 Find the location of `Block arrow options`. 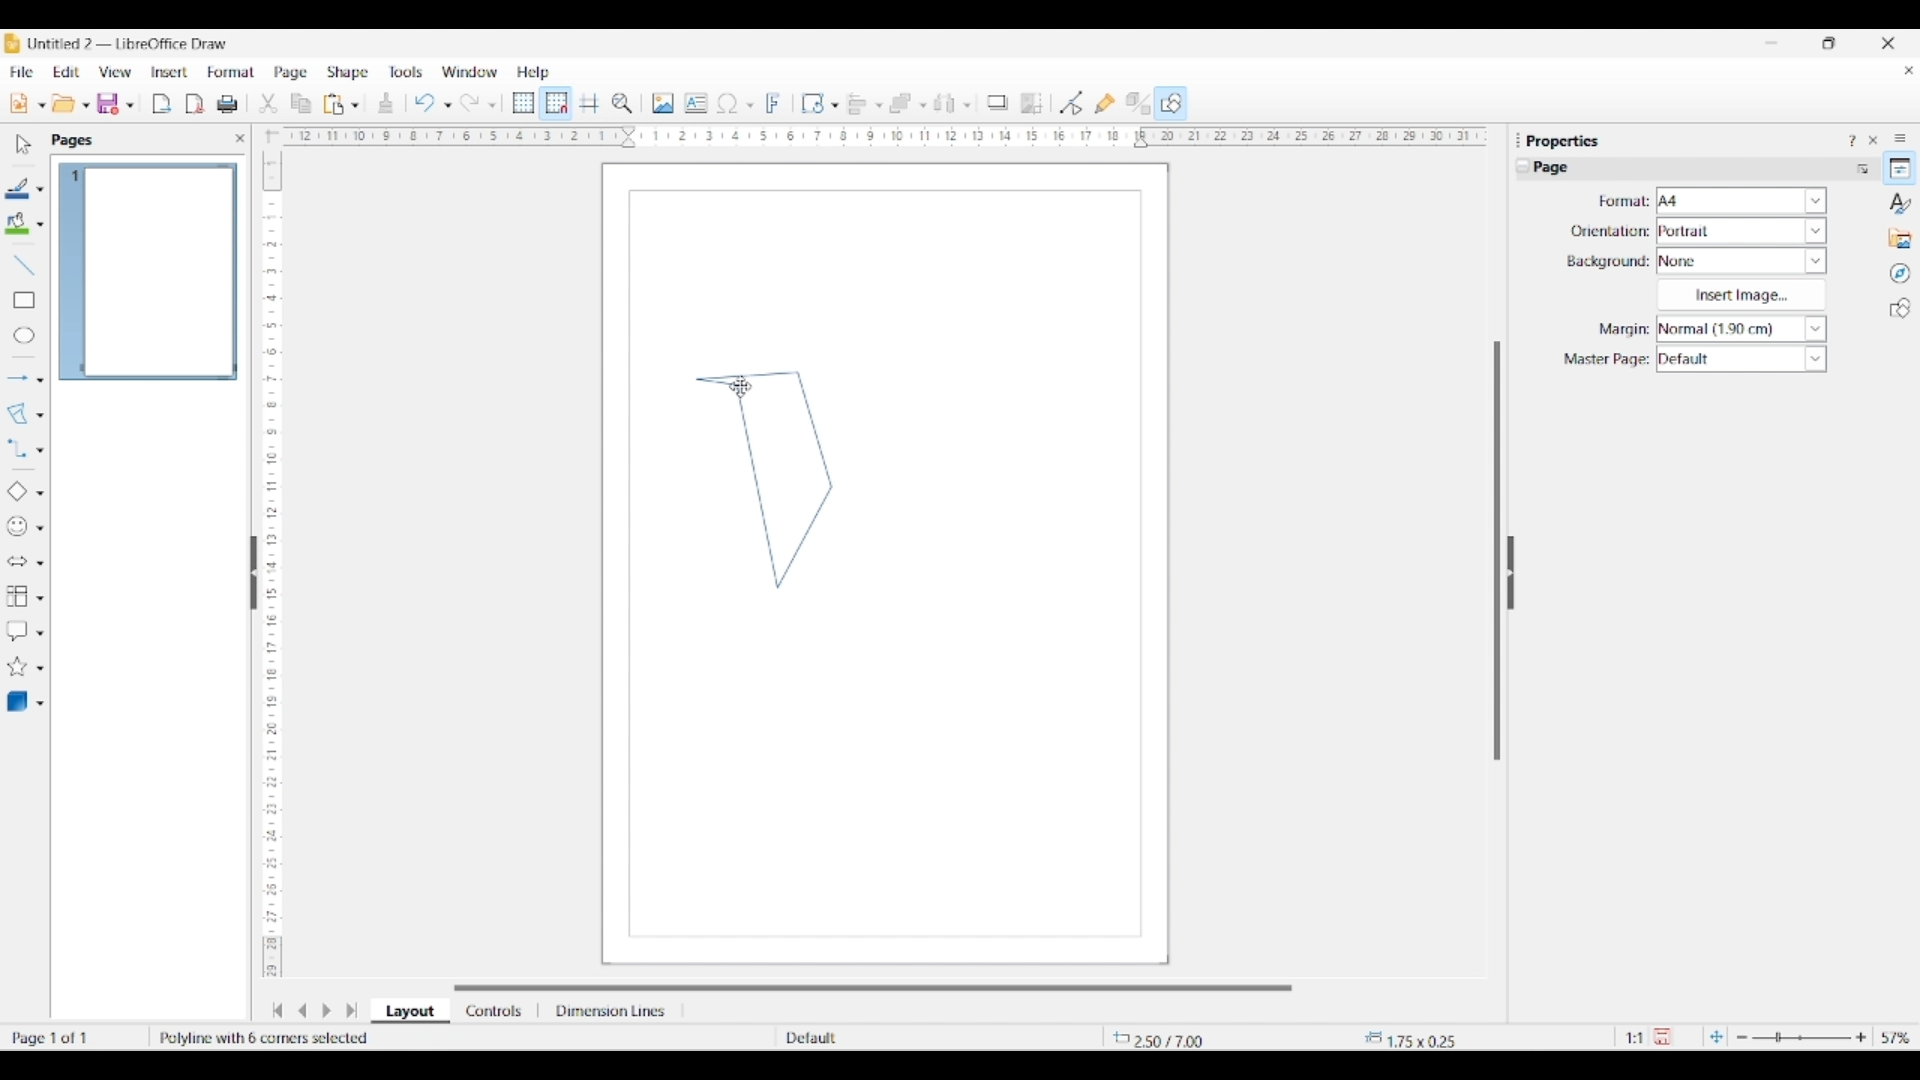

Block arrow options is located at coordinates (40, 563).